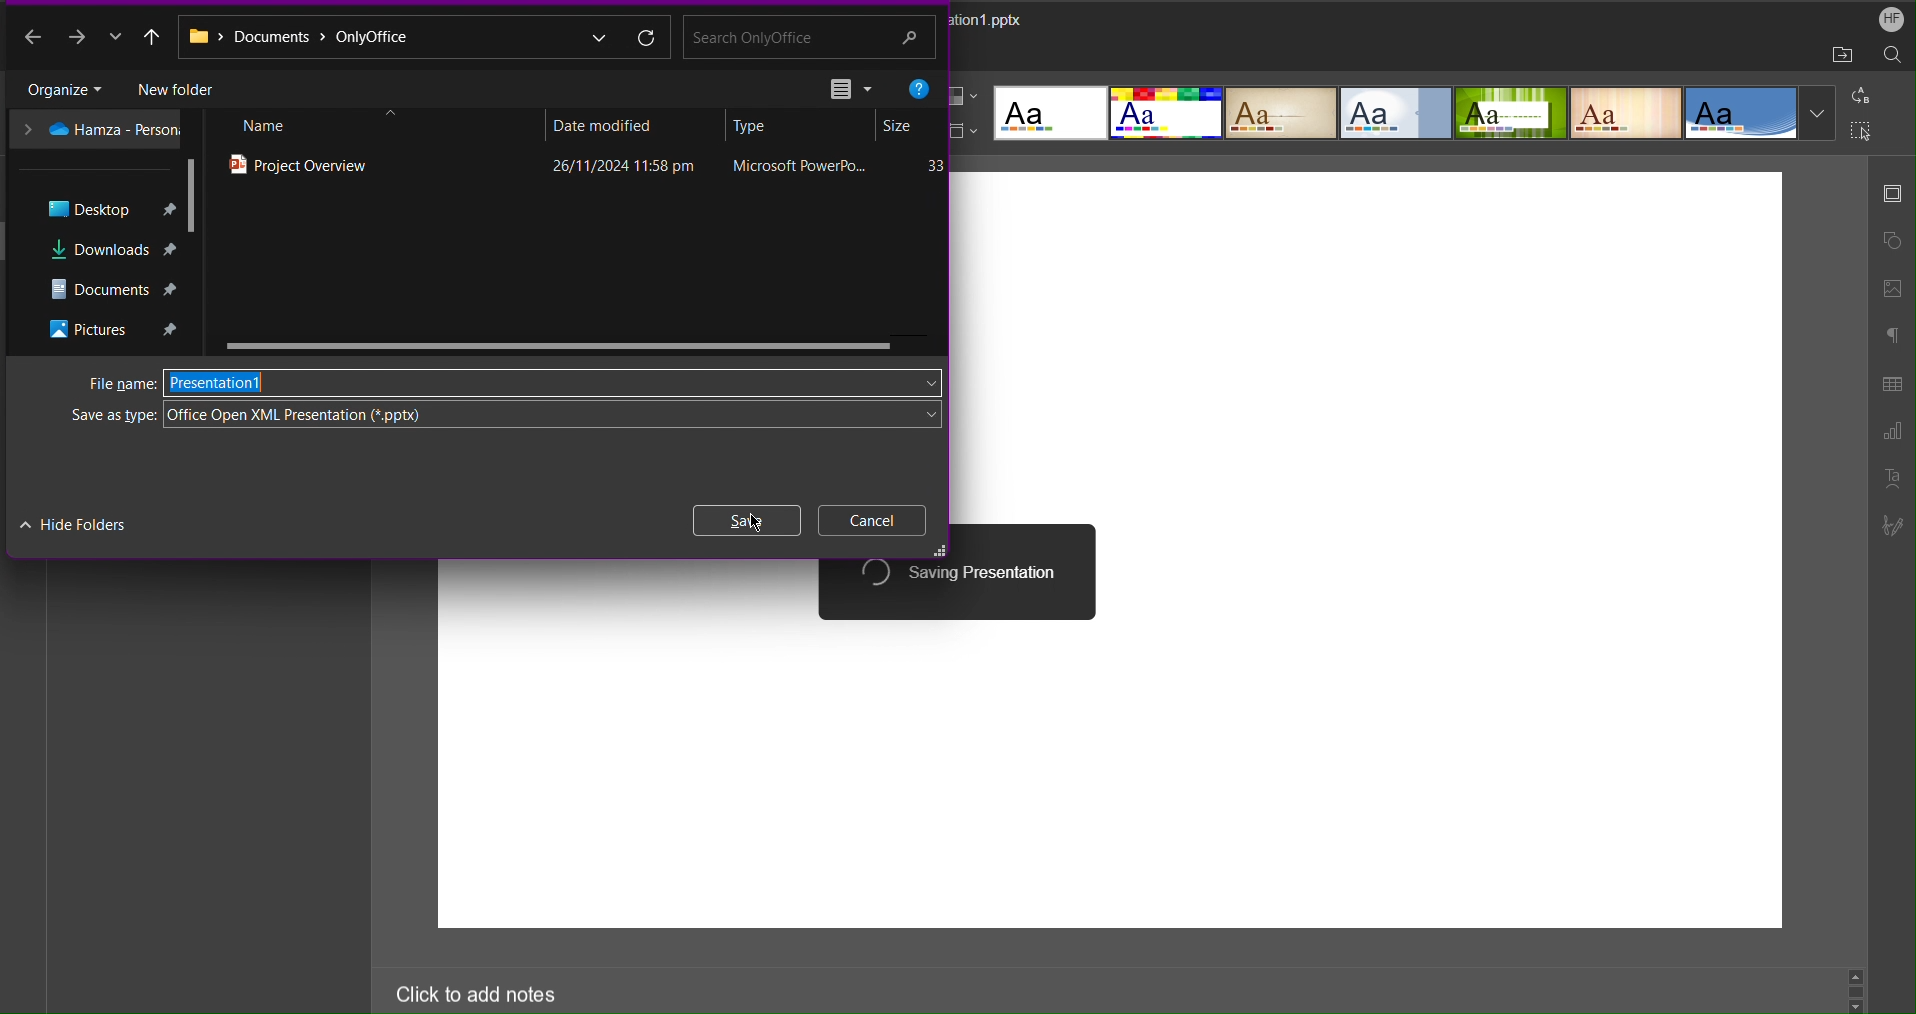 This screenshot has width=1916, height=1014. I want to click on Graph Settings, so click(1892, 433).